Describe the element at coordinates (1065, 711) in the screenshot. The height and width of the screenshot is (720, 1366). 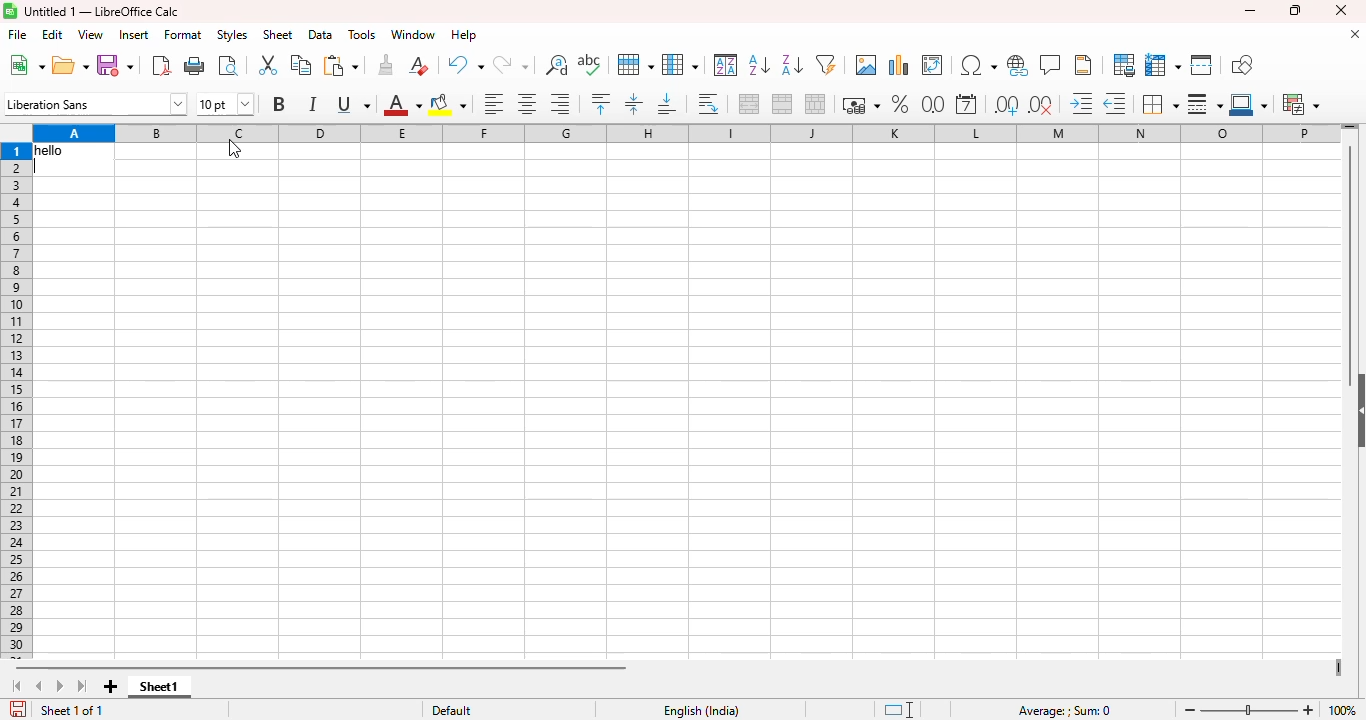
I see `formula` at that location.